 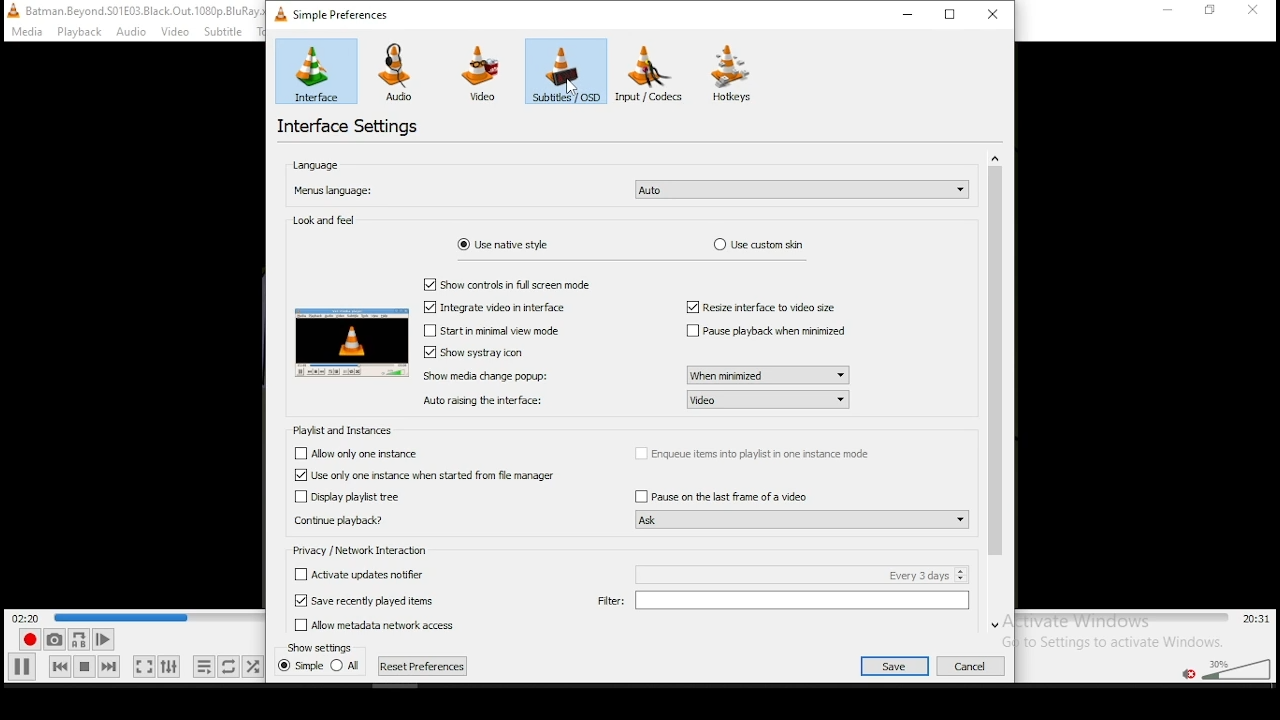 I want to click on play/pause, so click(x=21, y=667).